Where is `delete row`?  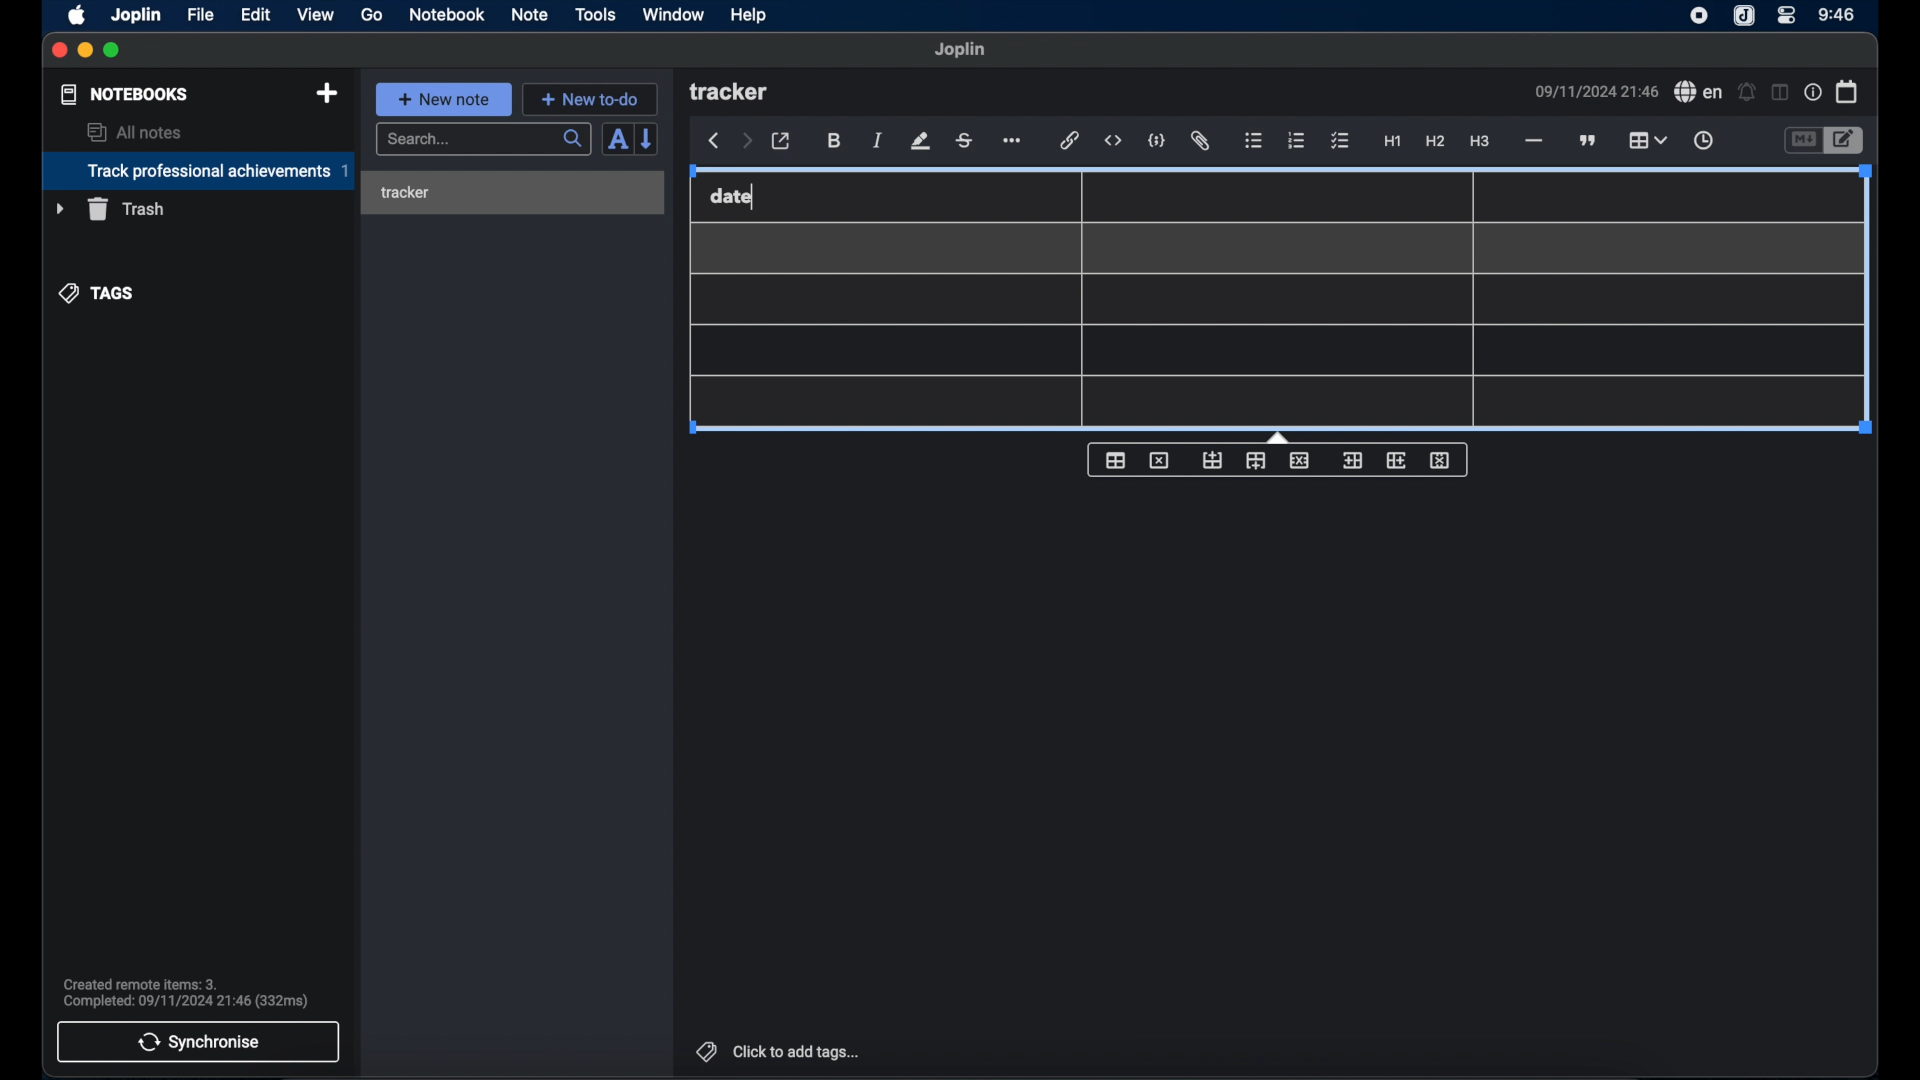
delete row is located at coordinates (1299, 460).